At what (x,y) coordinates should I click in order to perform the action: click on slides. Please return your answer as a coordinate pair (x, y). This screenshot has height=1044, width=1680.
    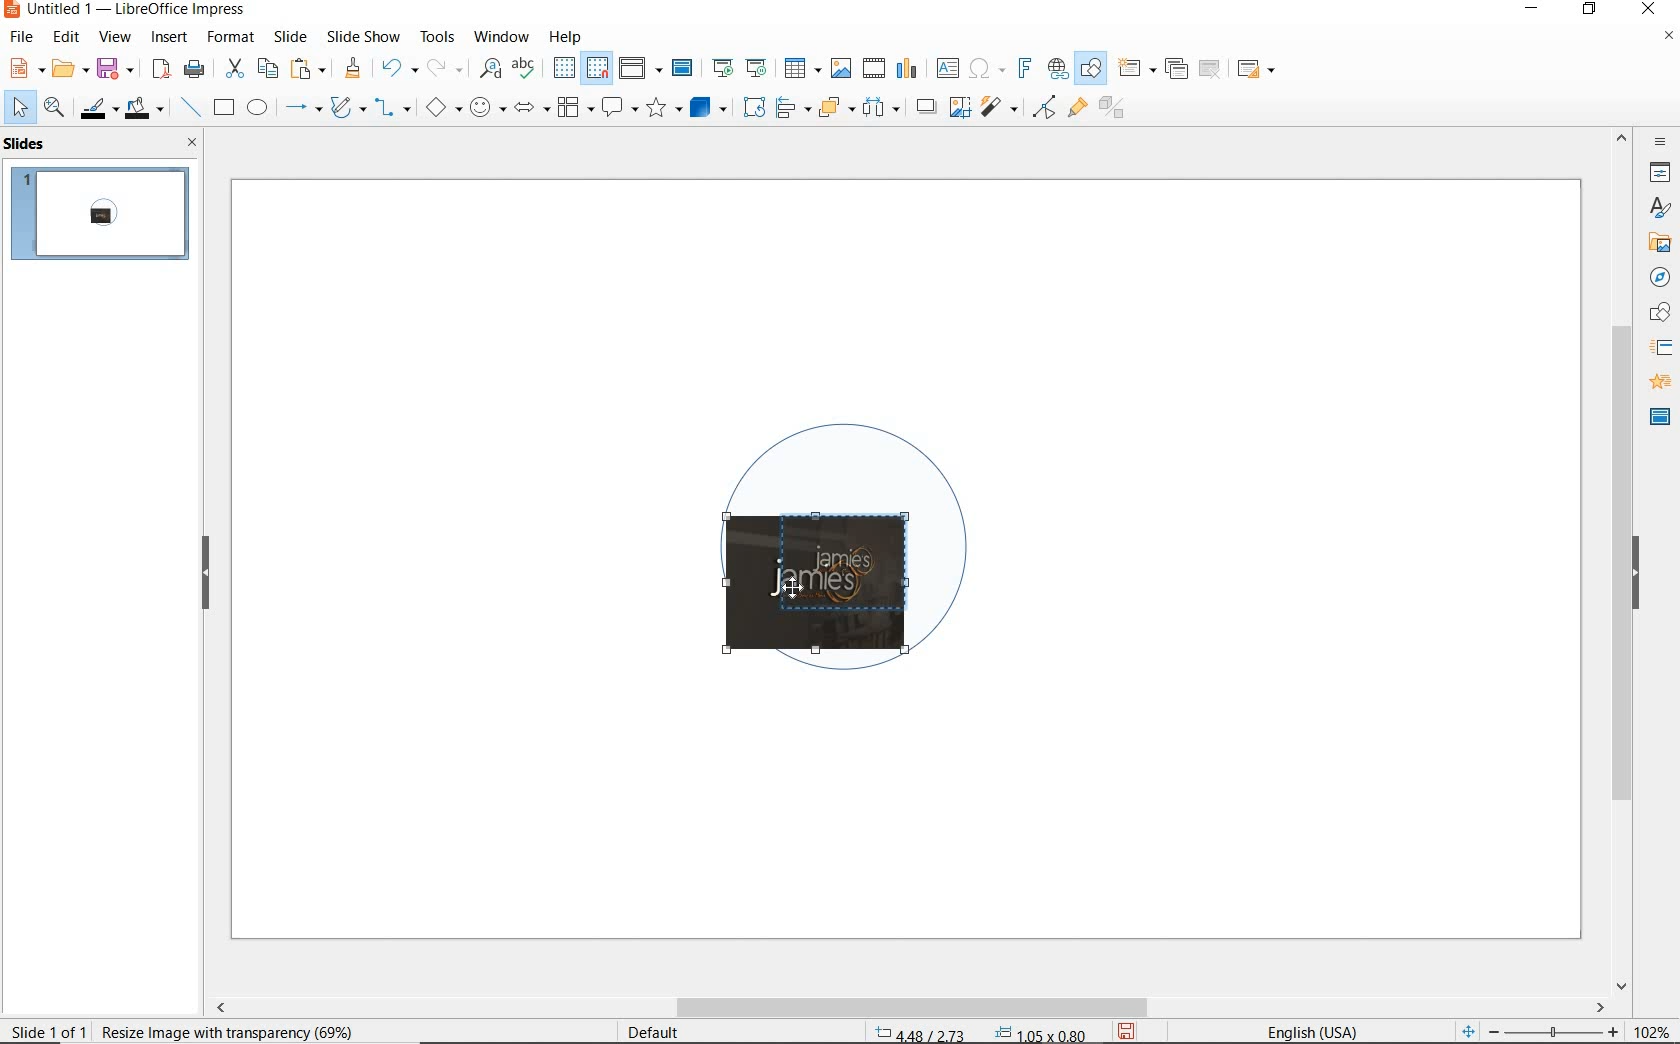
    Looking at the image, I should click on (29, 144).